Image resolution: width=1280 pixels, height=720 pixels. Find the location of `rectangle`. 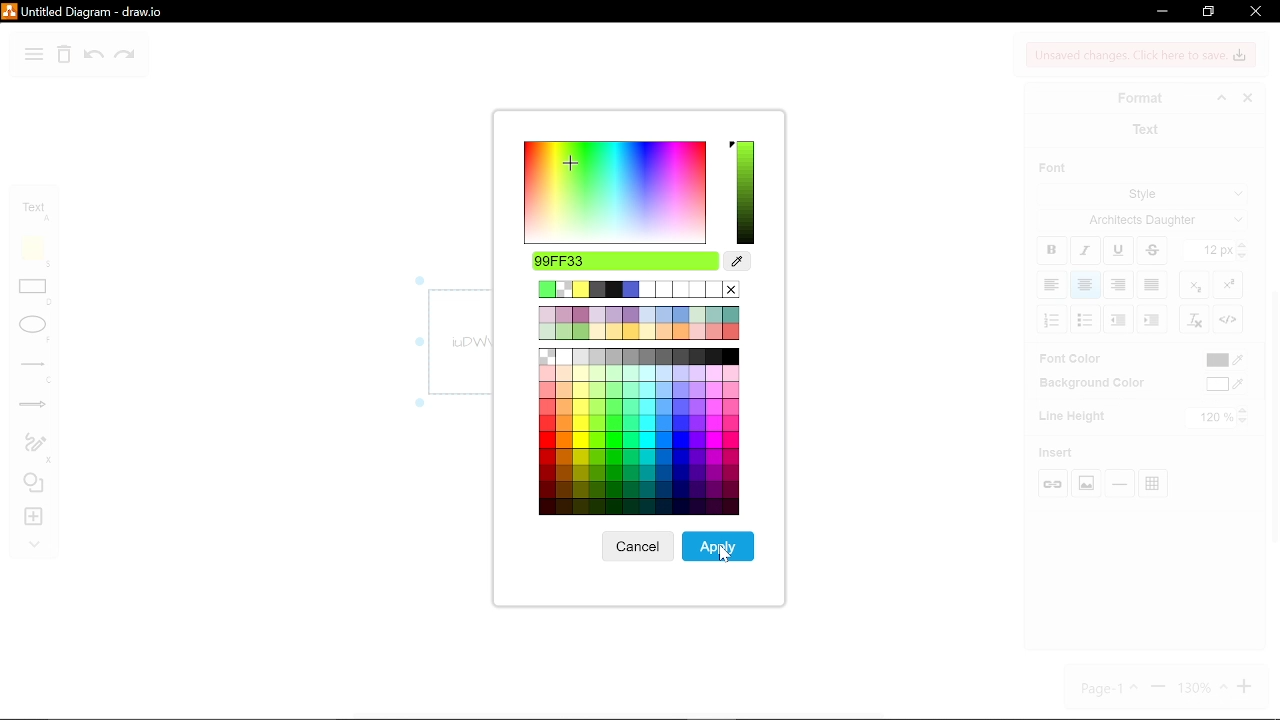

rectangle is located at coordinates (29, 291).